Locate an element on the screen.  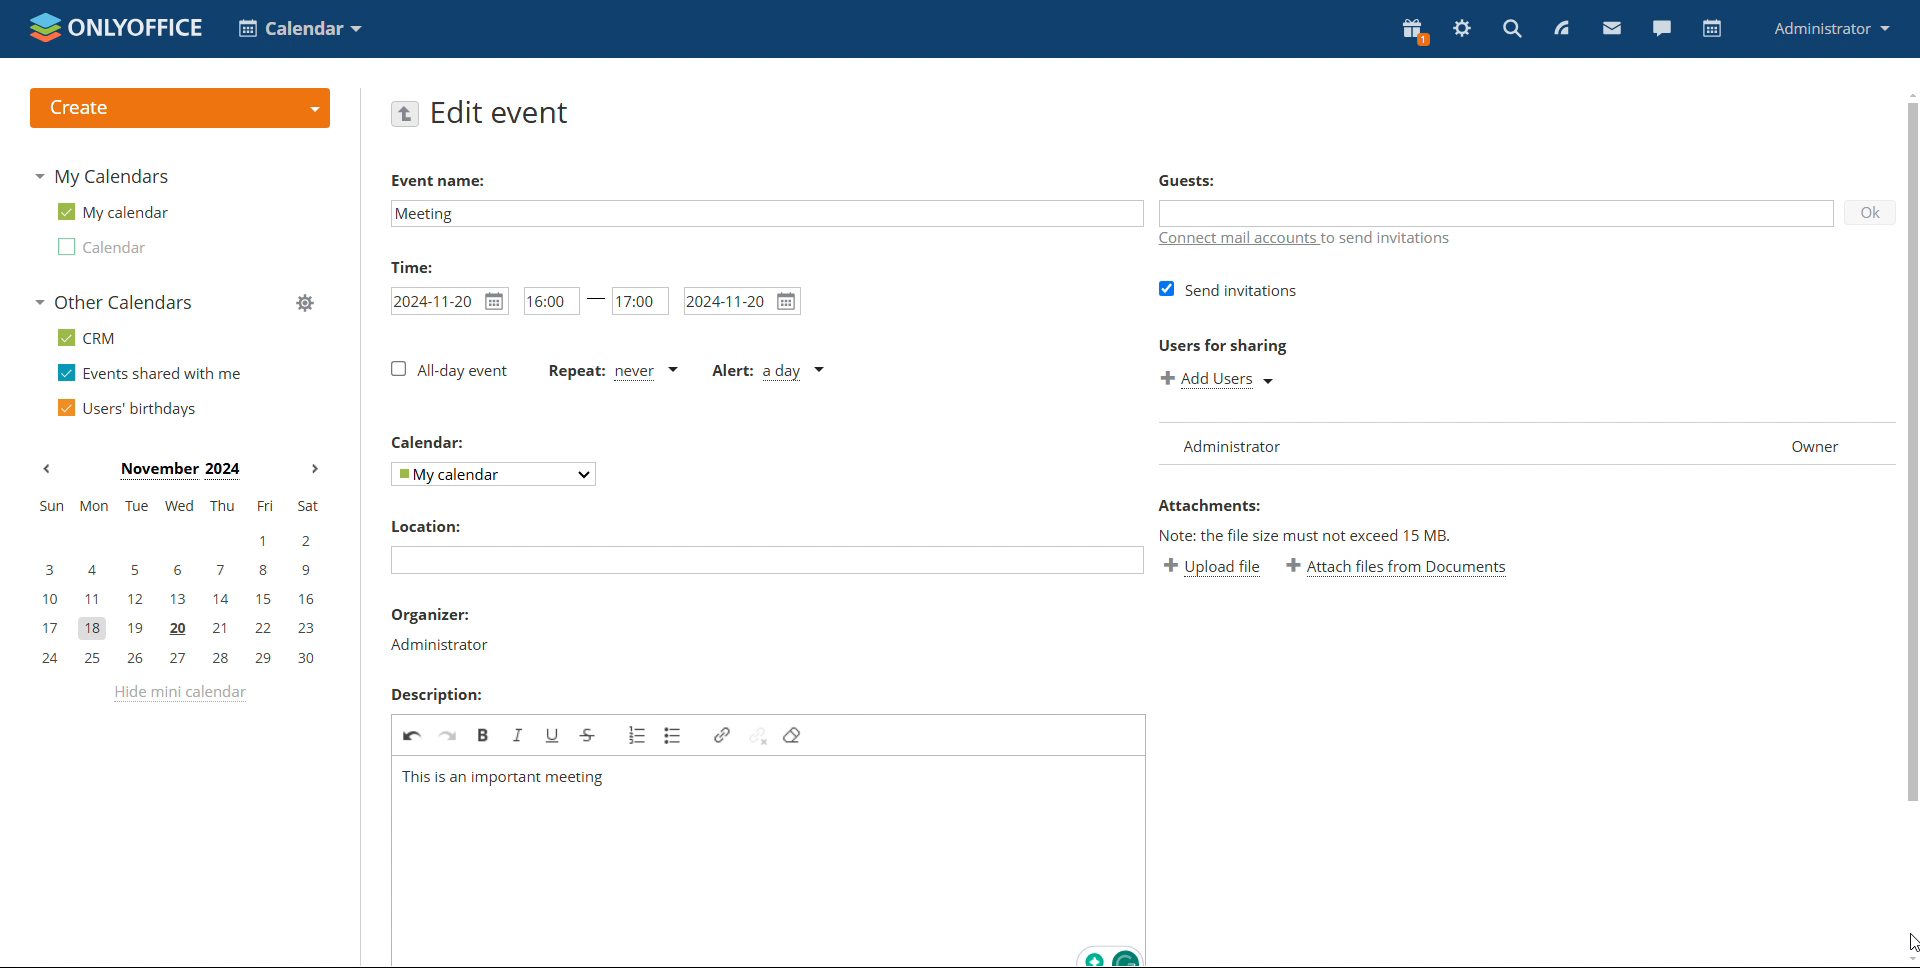
mail is located at coordinates (1611, 28).